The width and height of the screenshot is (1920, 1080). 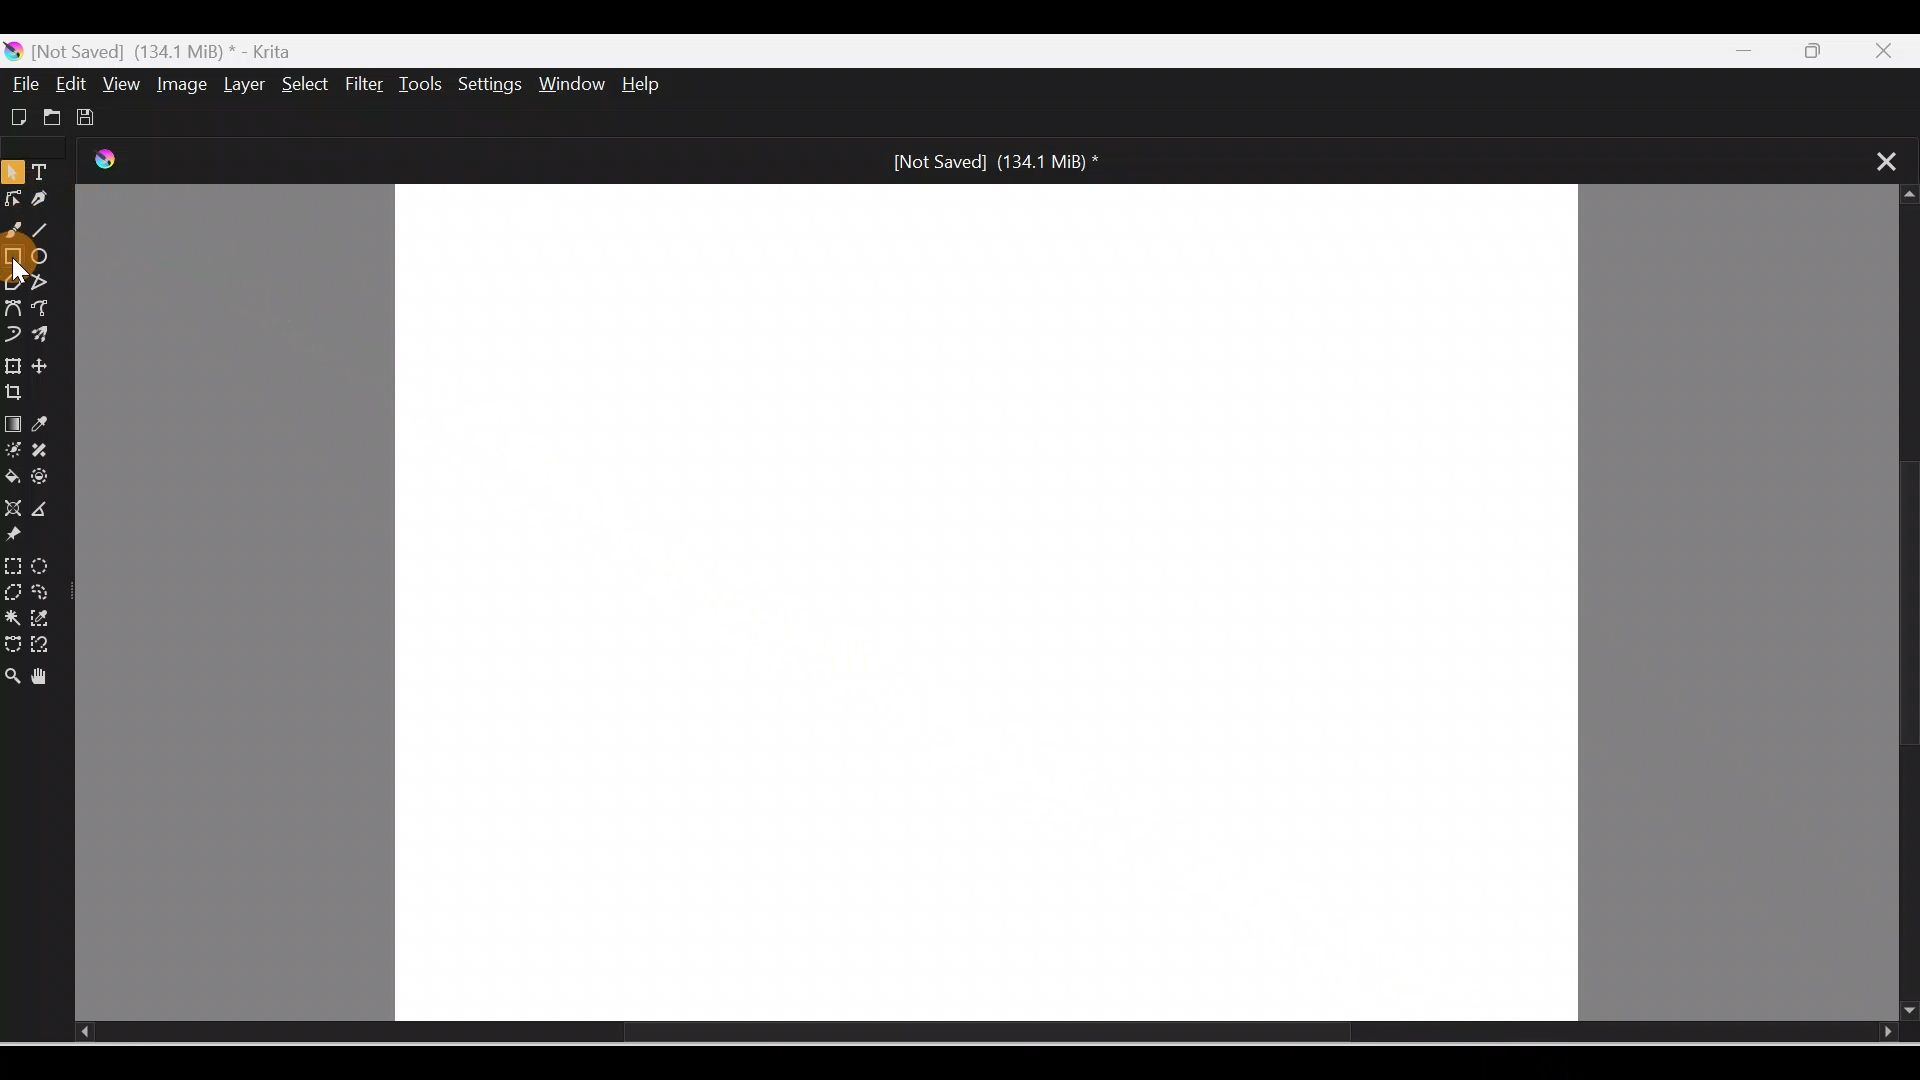 What do you see at coordinates (12, 424) in the screenshot?
I see `Draw a gradient` at bounding box center [12, 424].